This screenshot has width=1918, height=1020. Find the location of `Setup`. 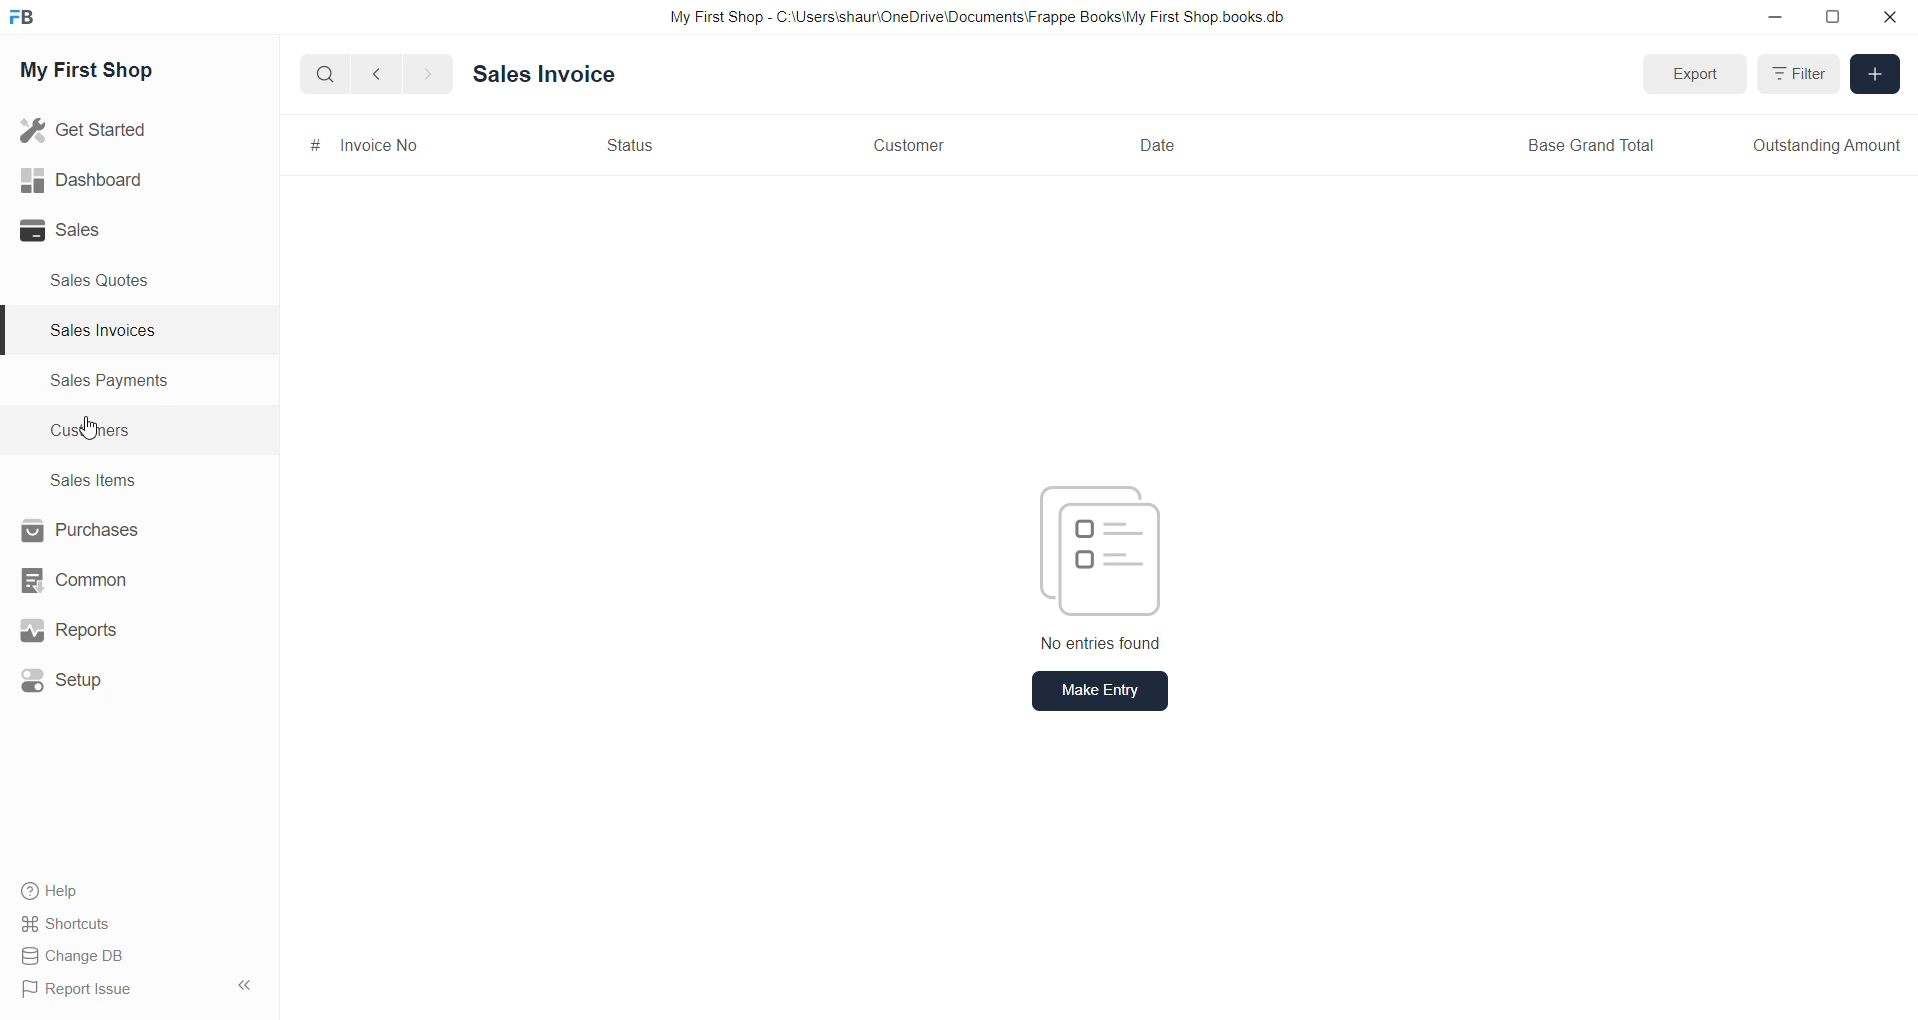

Setup is located at coordinates (67, 678).